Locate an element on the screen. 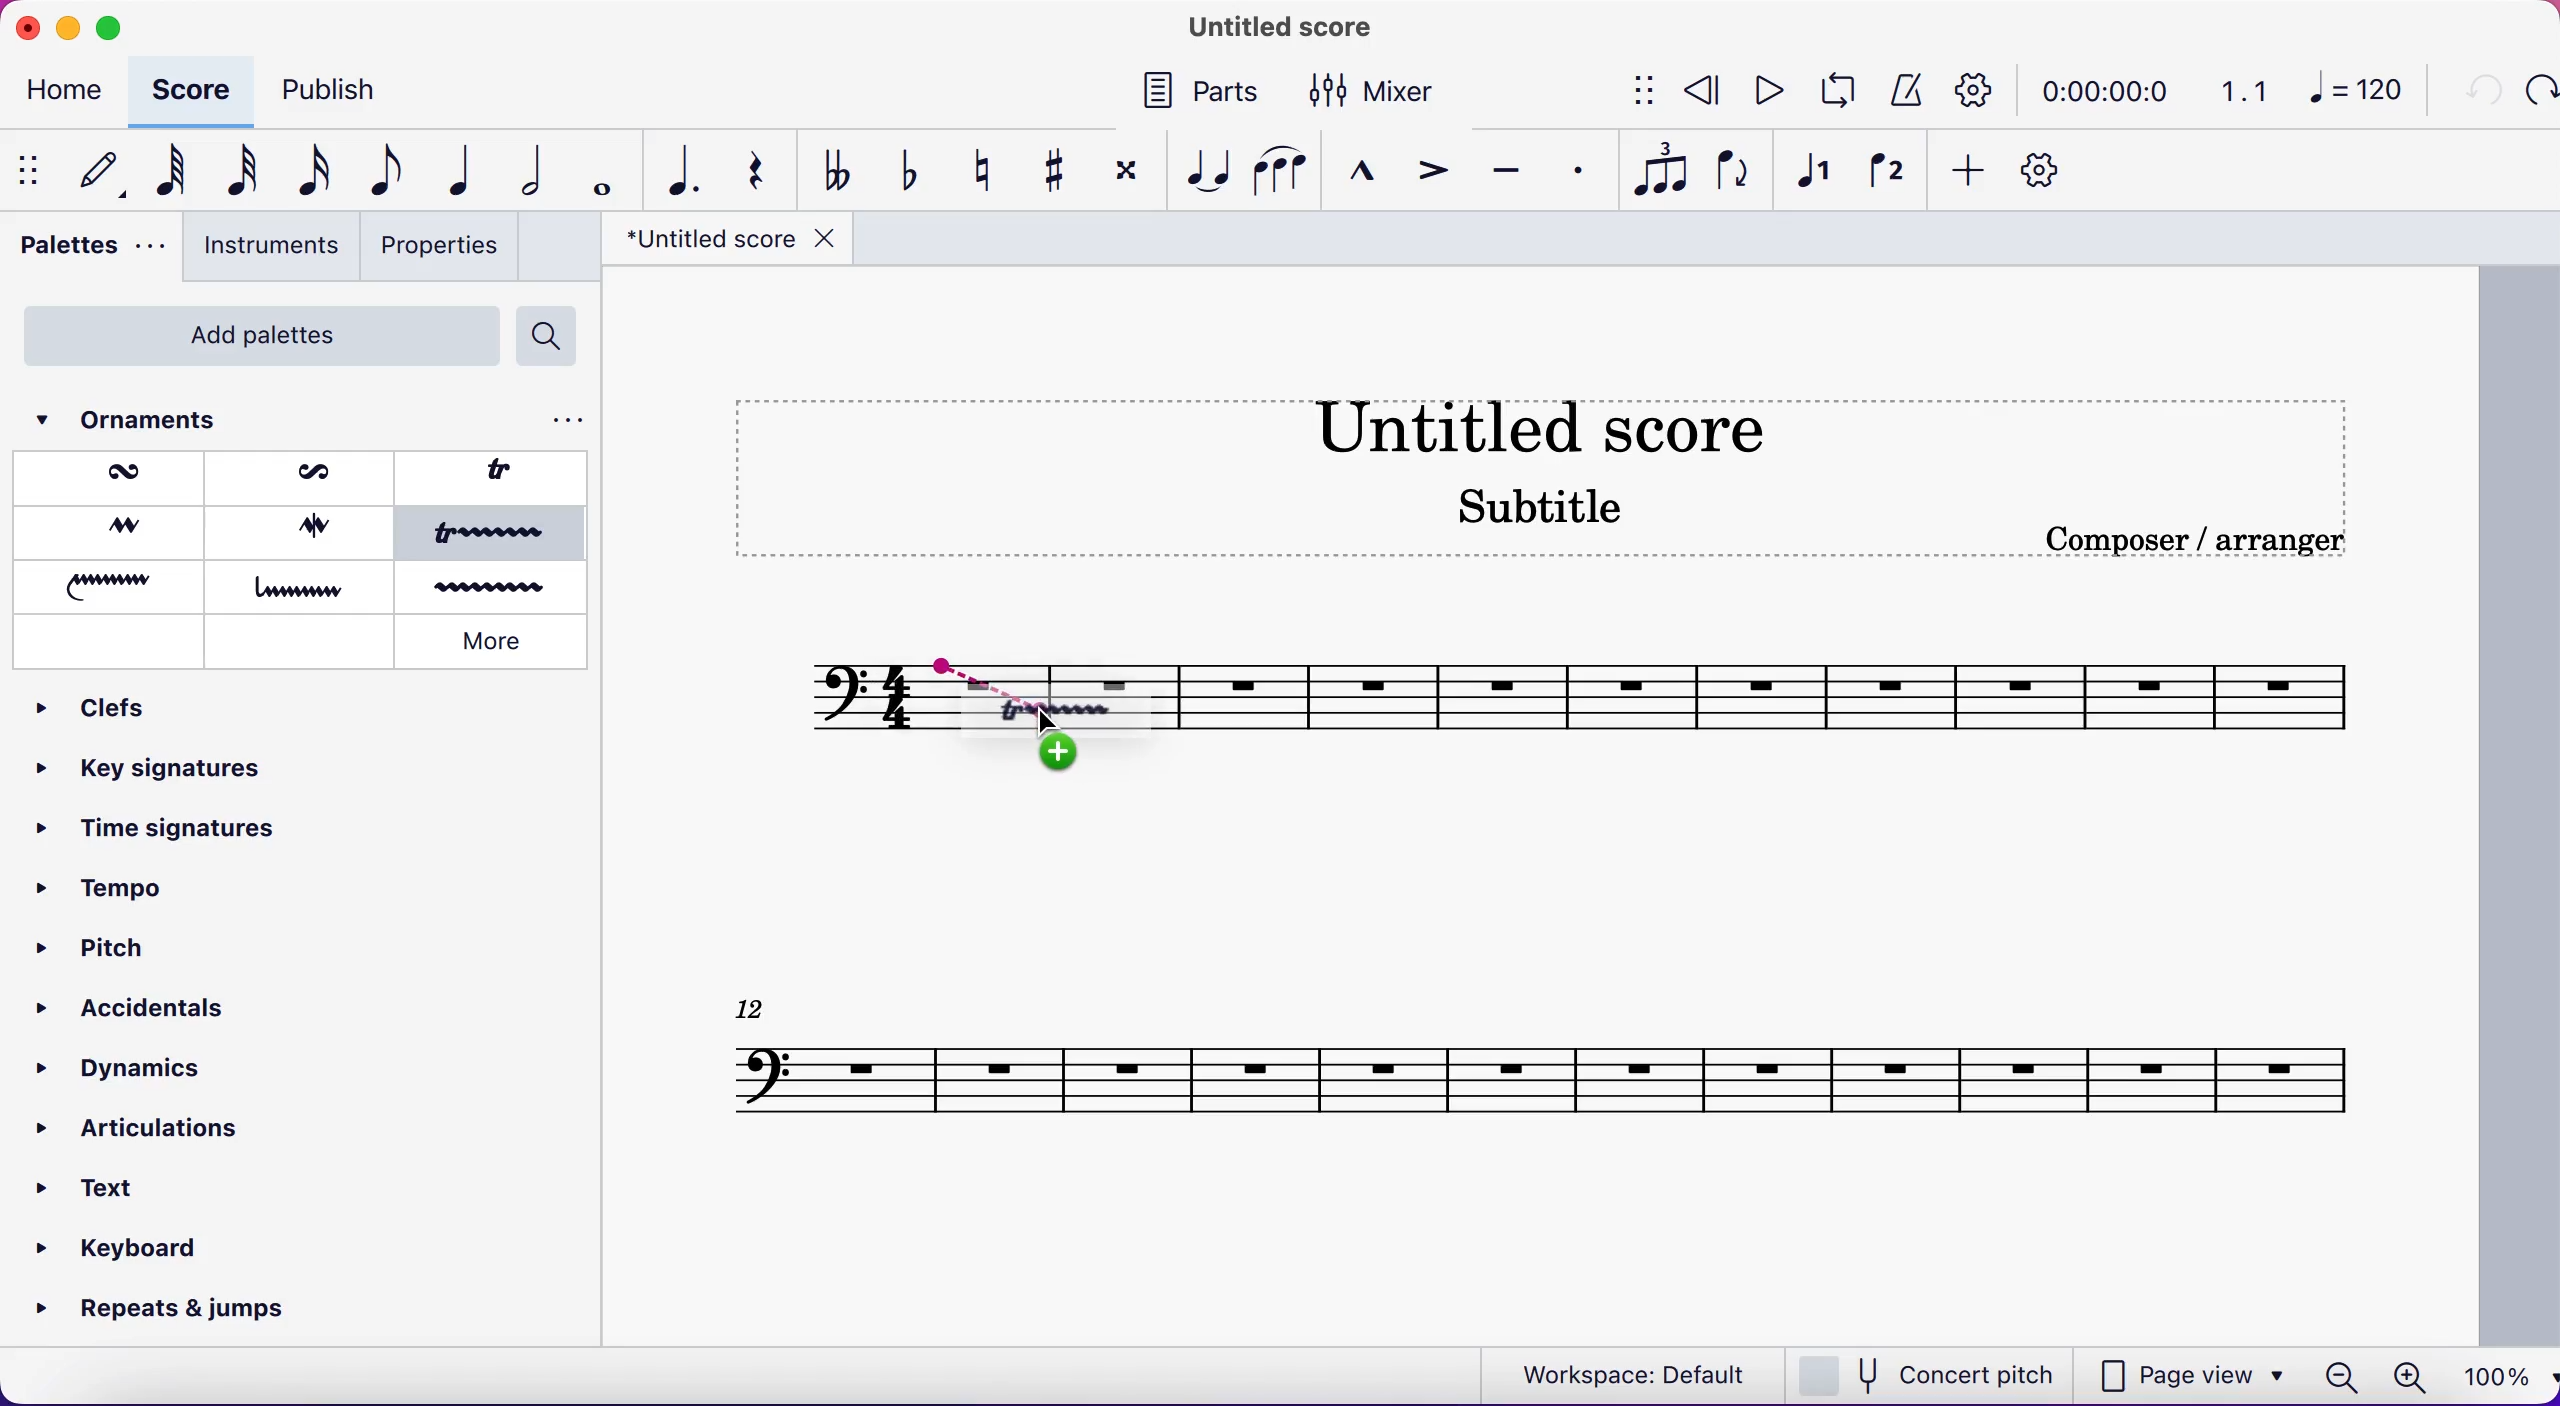 The width and height of the screenshot is (2560, 1406). time signatures is located at coordinates (160, 842).